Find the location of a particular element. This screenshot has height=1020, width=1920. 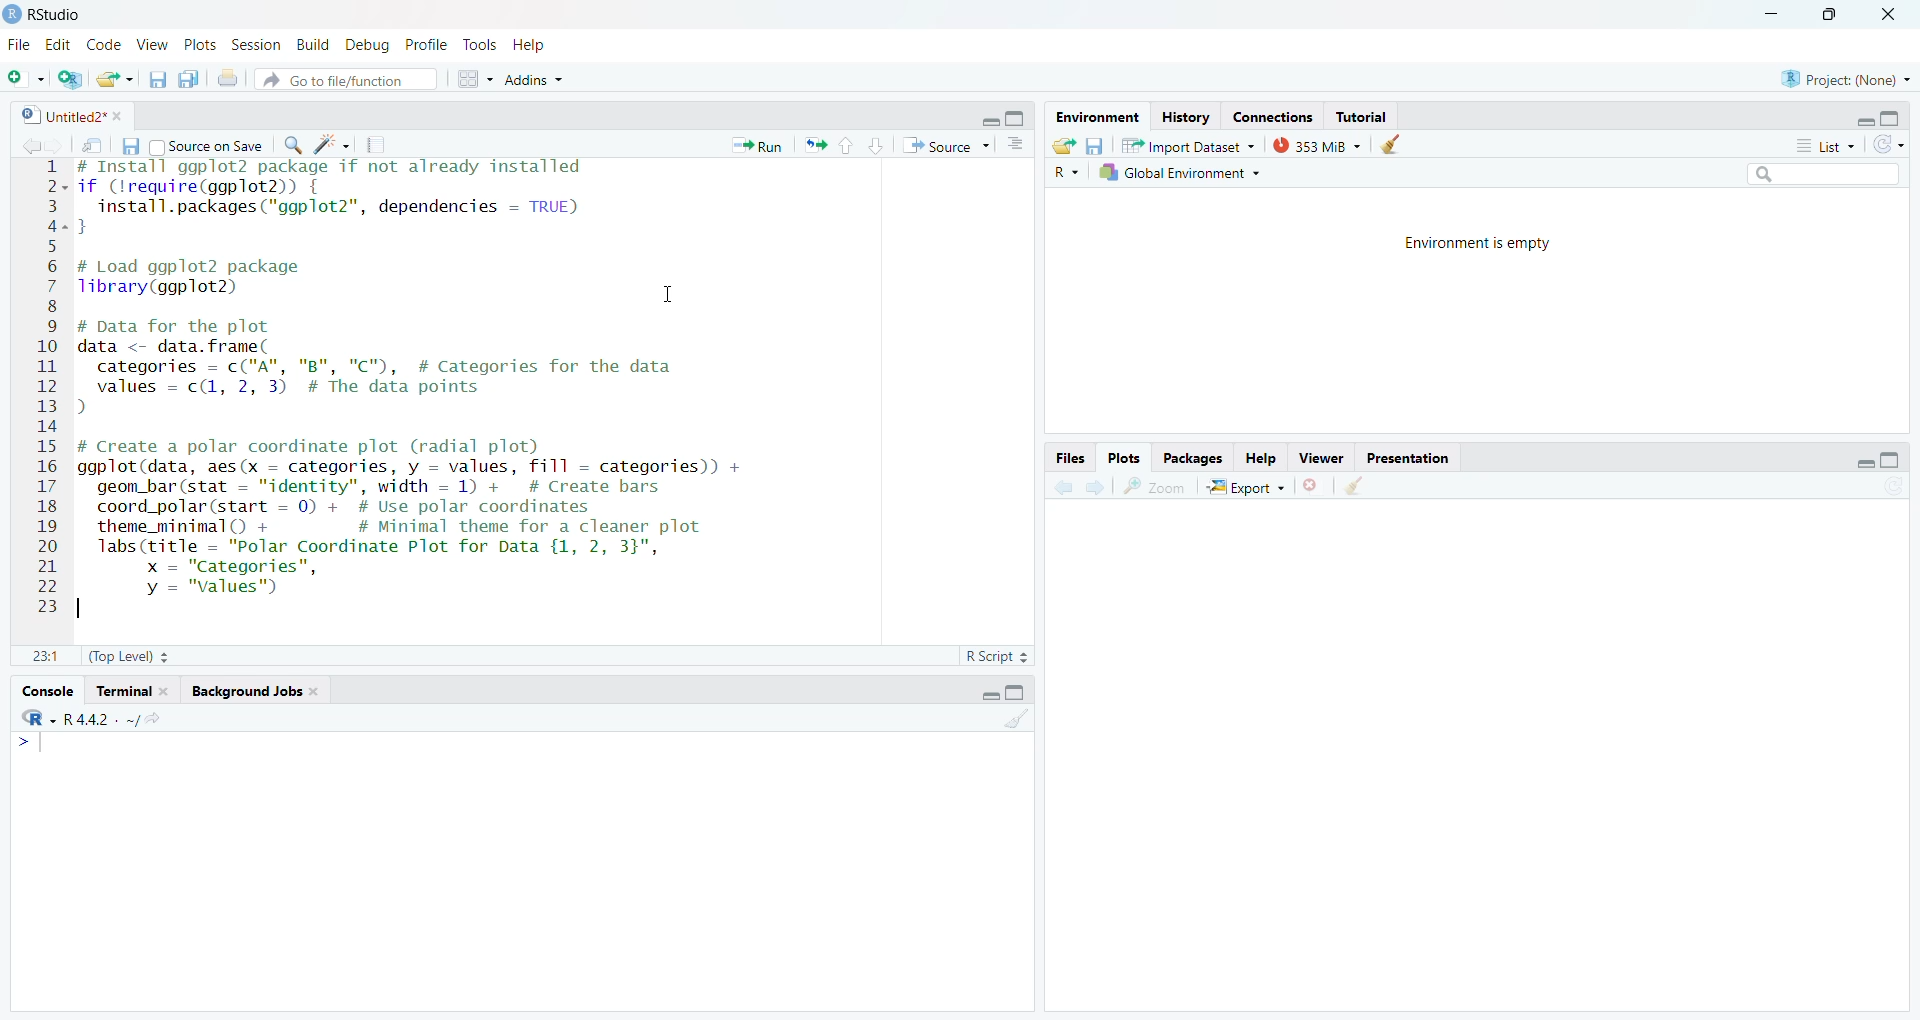

Connections. is located at coordinates (1276, 118).